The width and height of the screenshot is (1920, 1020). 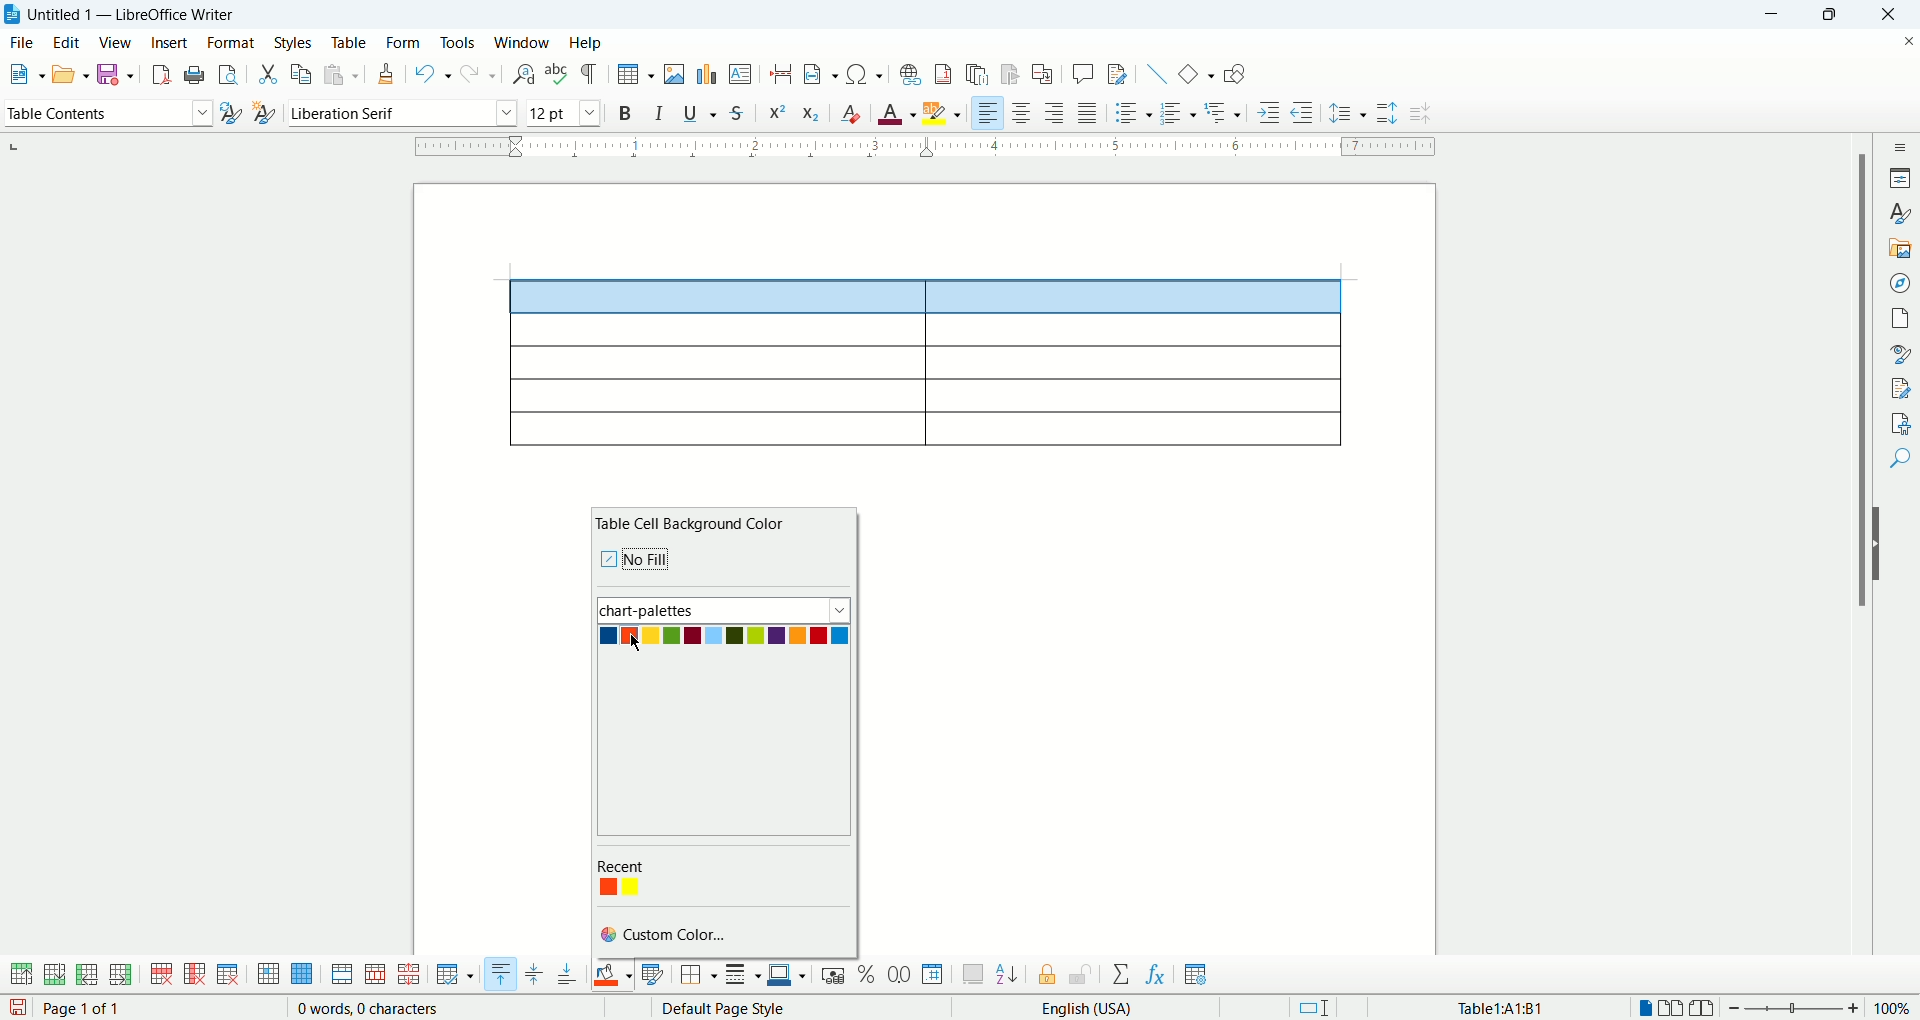 I want to click on hide, so click(x=1882, y=544).